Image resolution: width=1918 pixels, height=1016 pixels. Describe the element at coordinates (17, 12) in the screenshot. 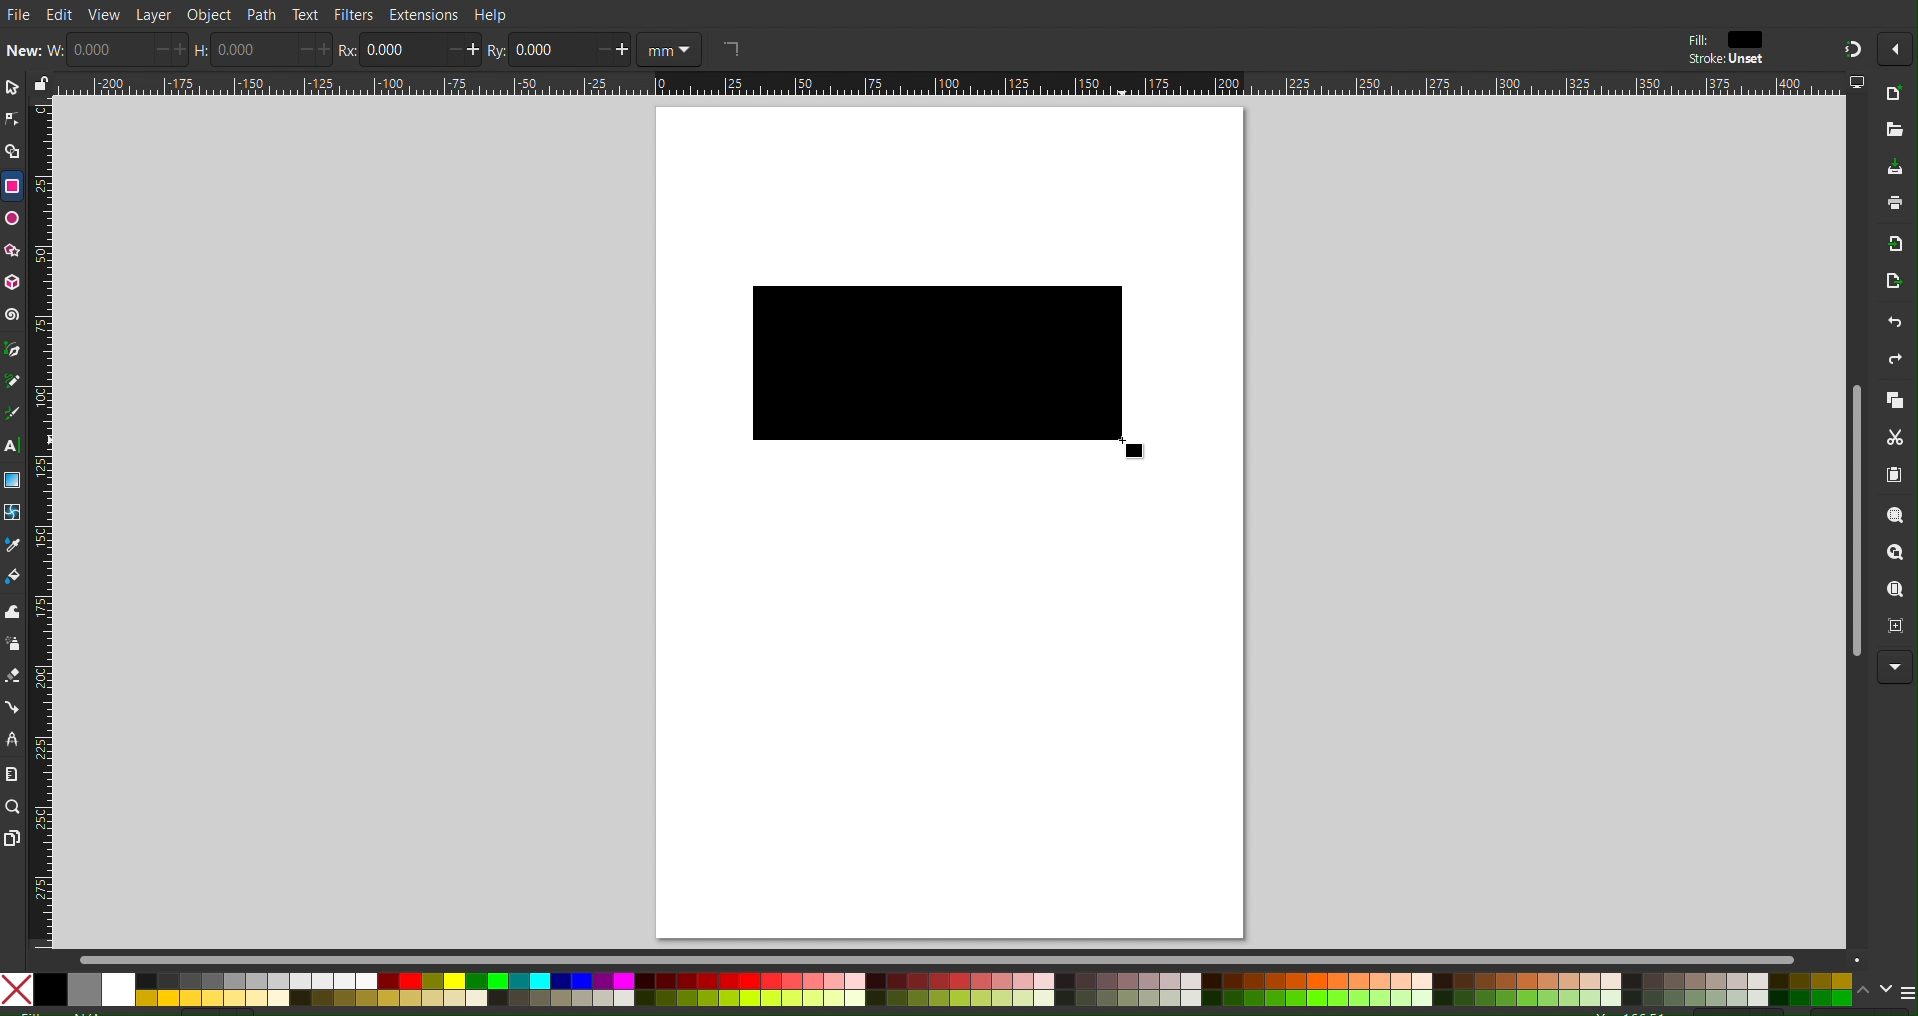

I see `File` at that location.